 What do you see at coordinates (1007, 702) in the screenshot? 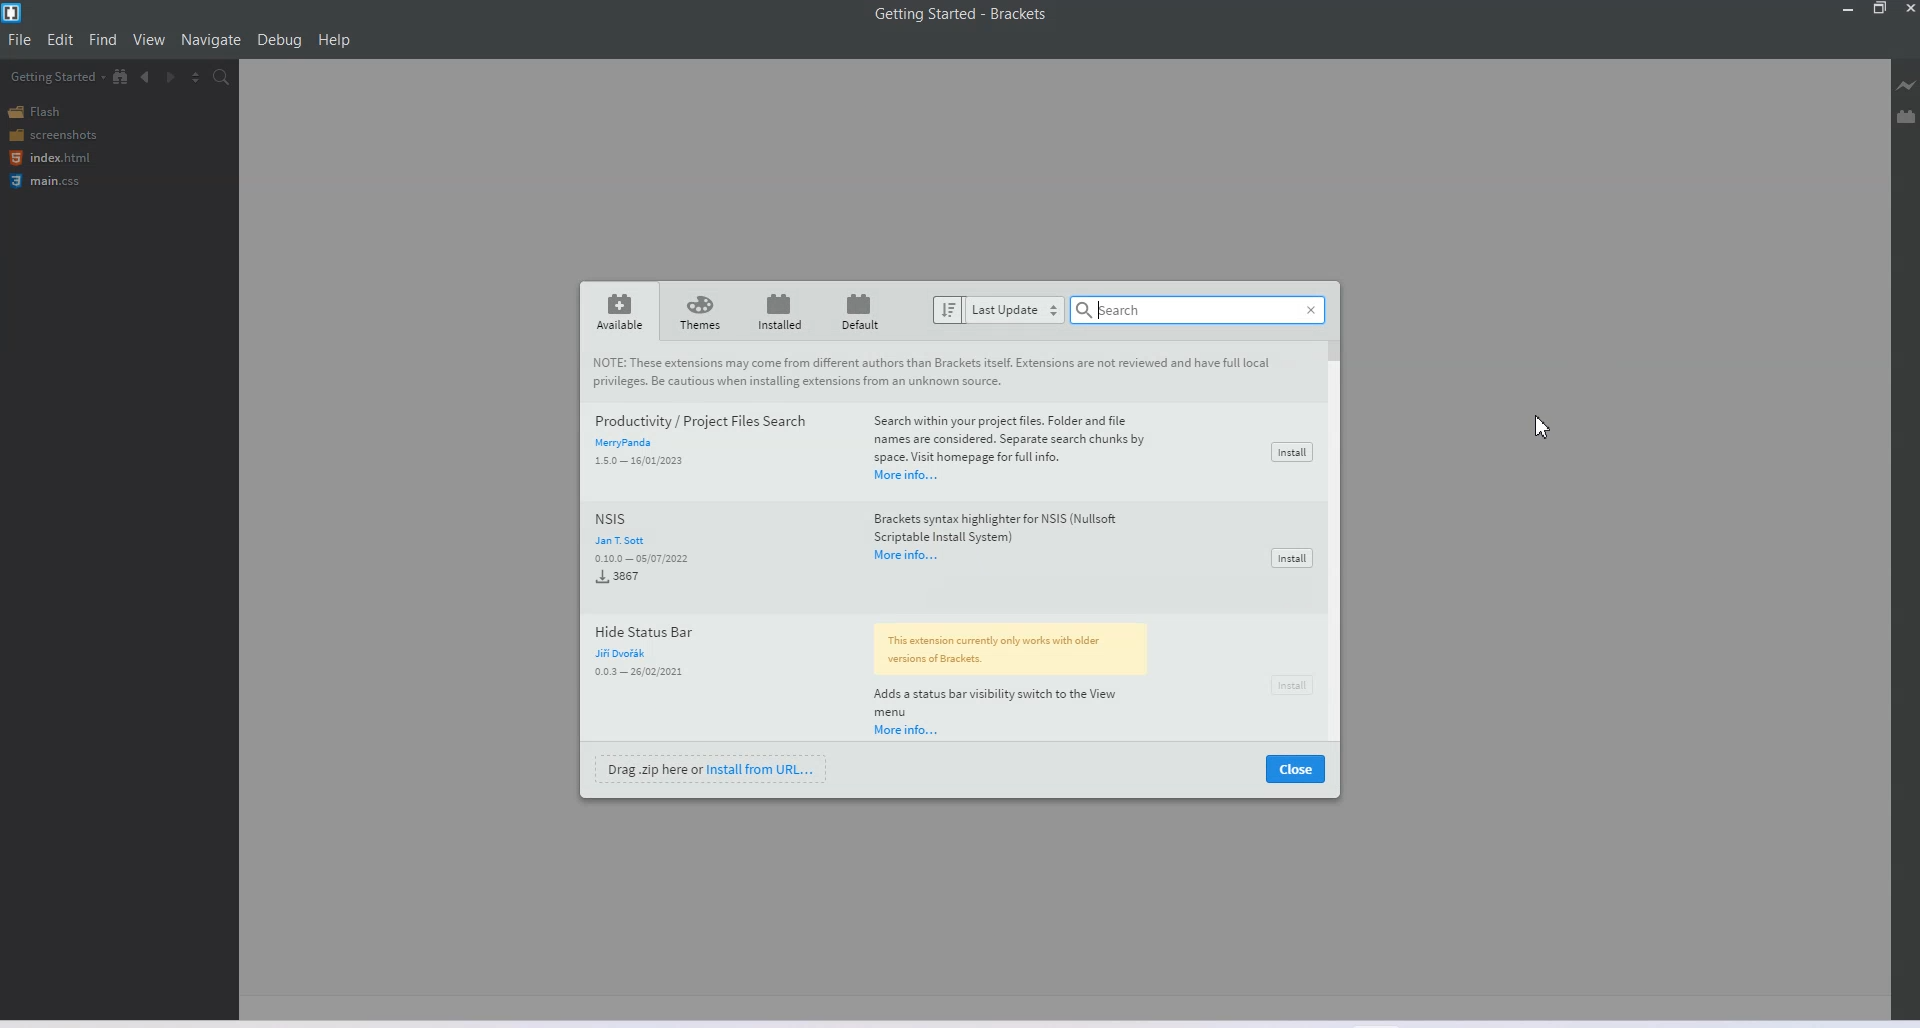
I see `extension info` at bounding box center [1007, 702].